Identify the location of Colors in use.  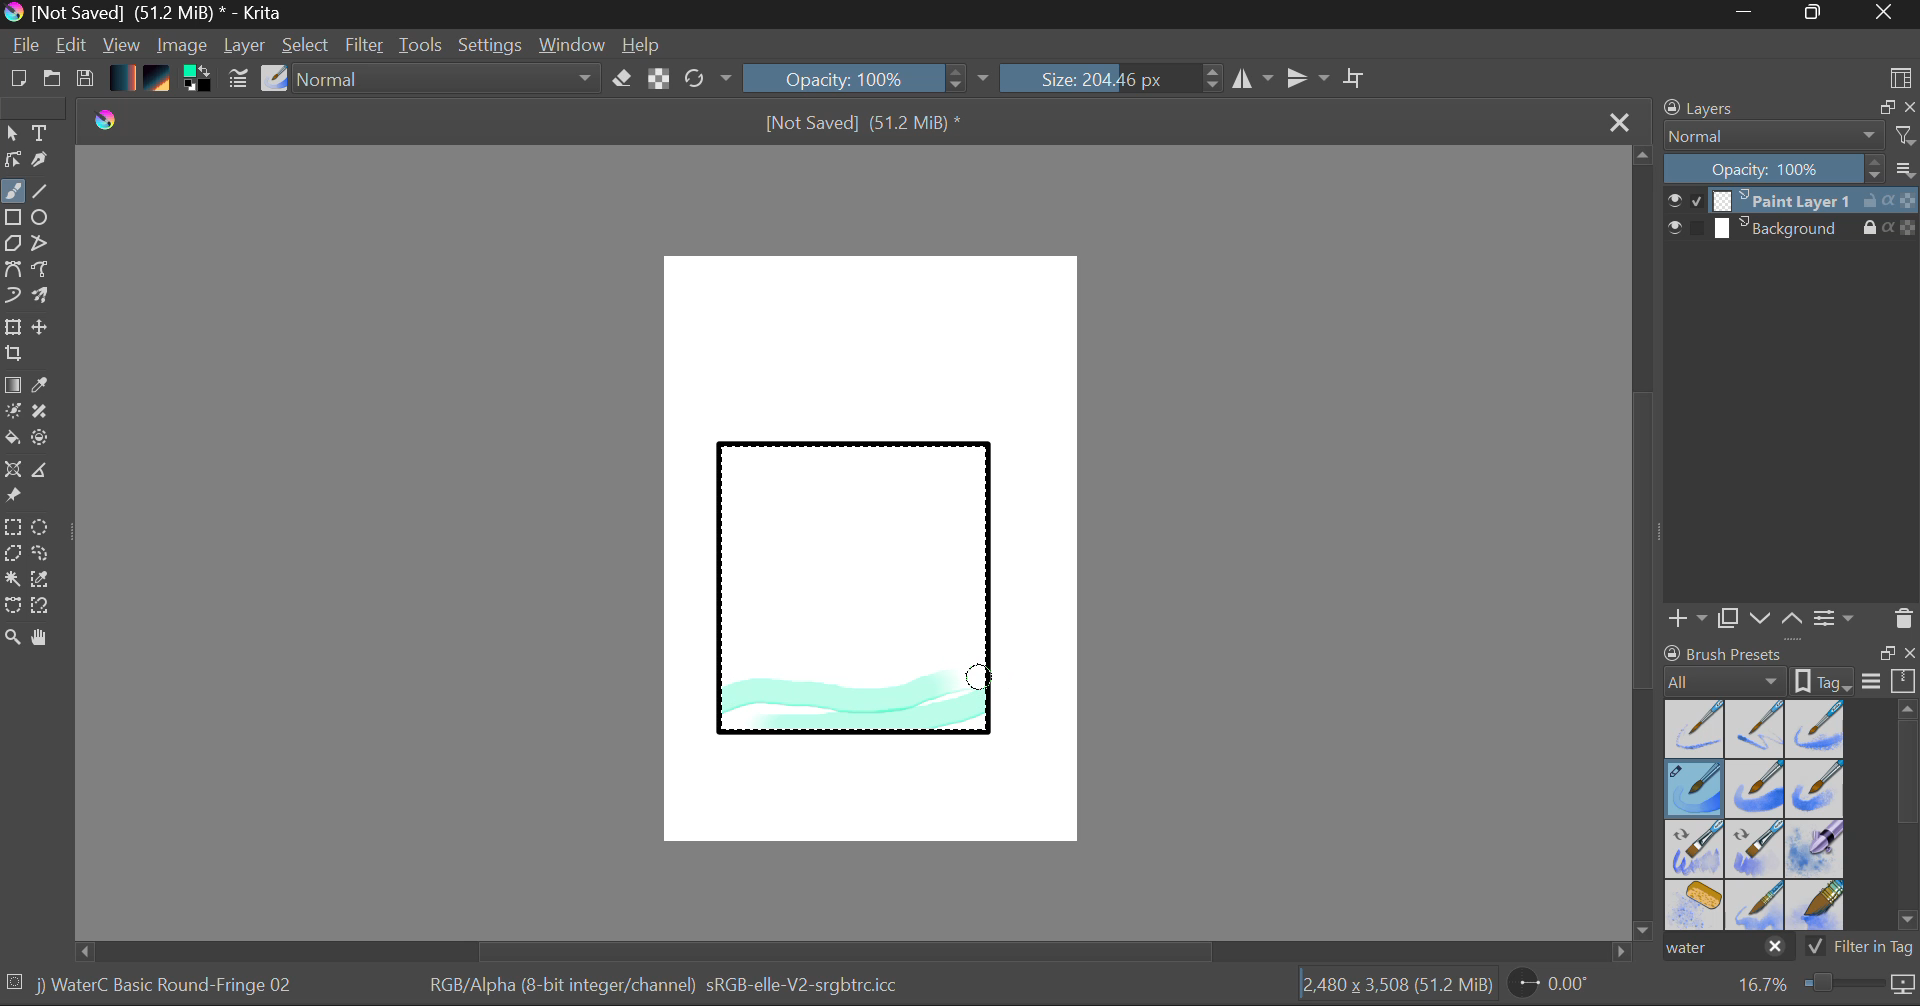
(199, 80).